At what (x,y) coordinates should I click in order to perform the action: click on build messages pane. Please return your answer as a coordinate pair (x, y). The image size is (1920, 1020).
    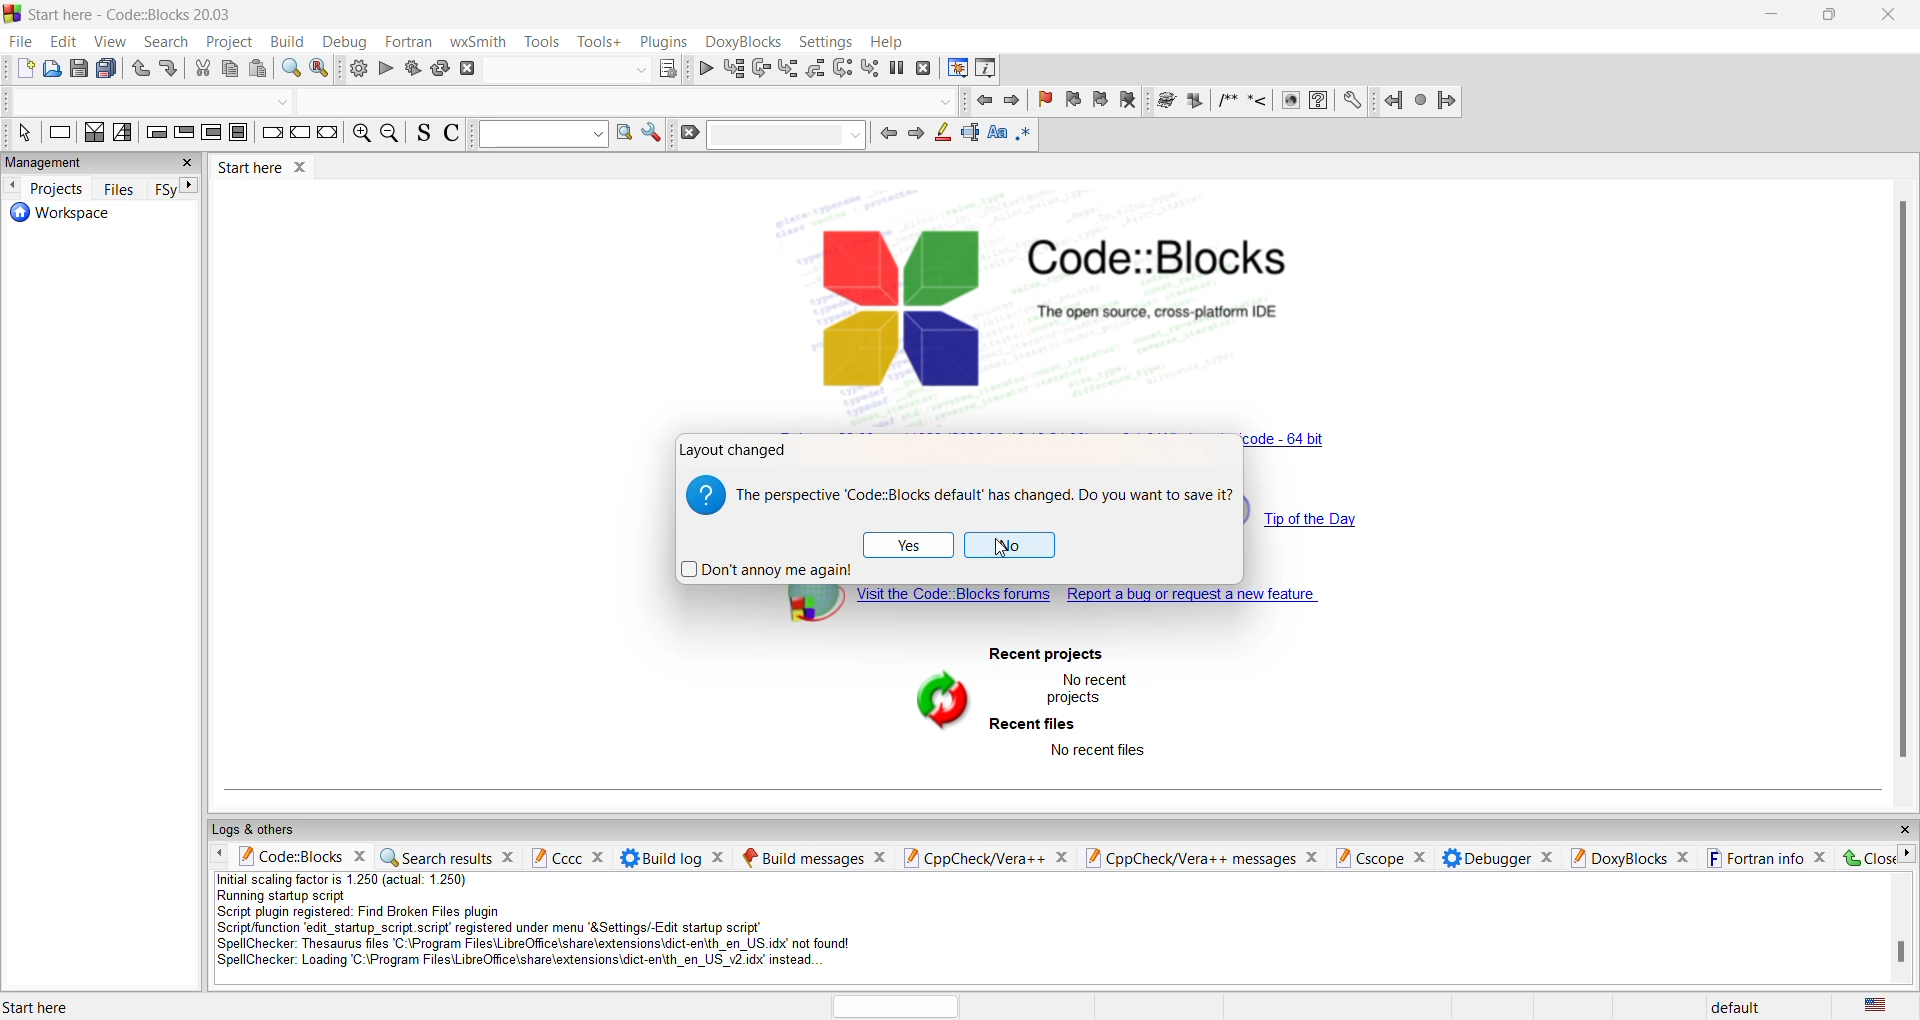
    Looking at the image, I should click on (801, 858).